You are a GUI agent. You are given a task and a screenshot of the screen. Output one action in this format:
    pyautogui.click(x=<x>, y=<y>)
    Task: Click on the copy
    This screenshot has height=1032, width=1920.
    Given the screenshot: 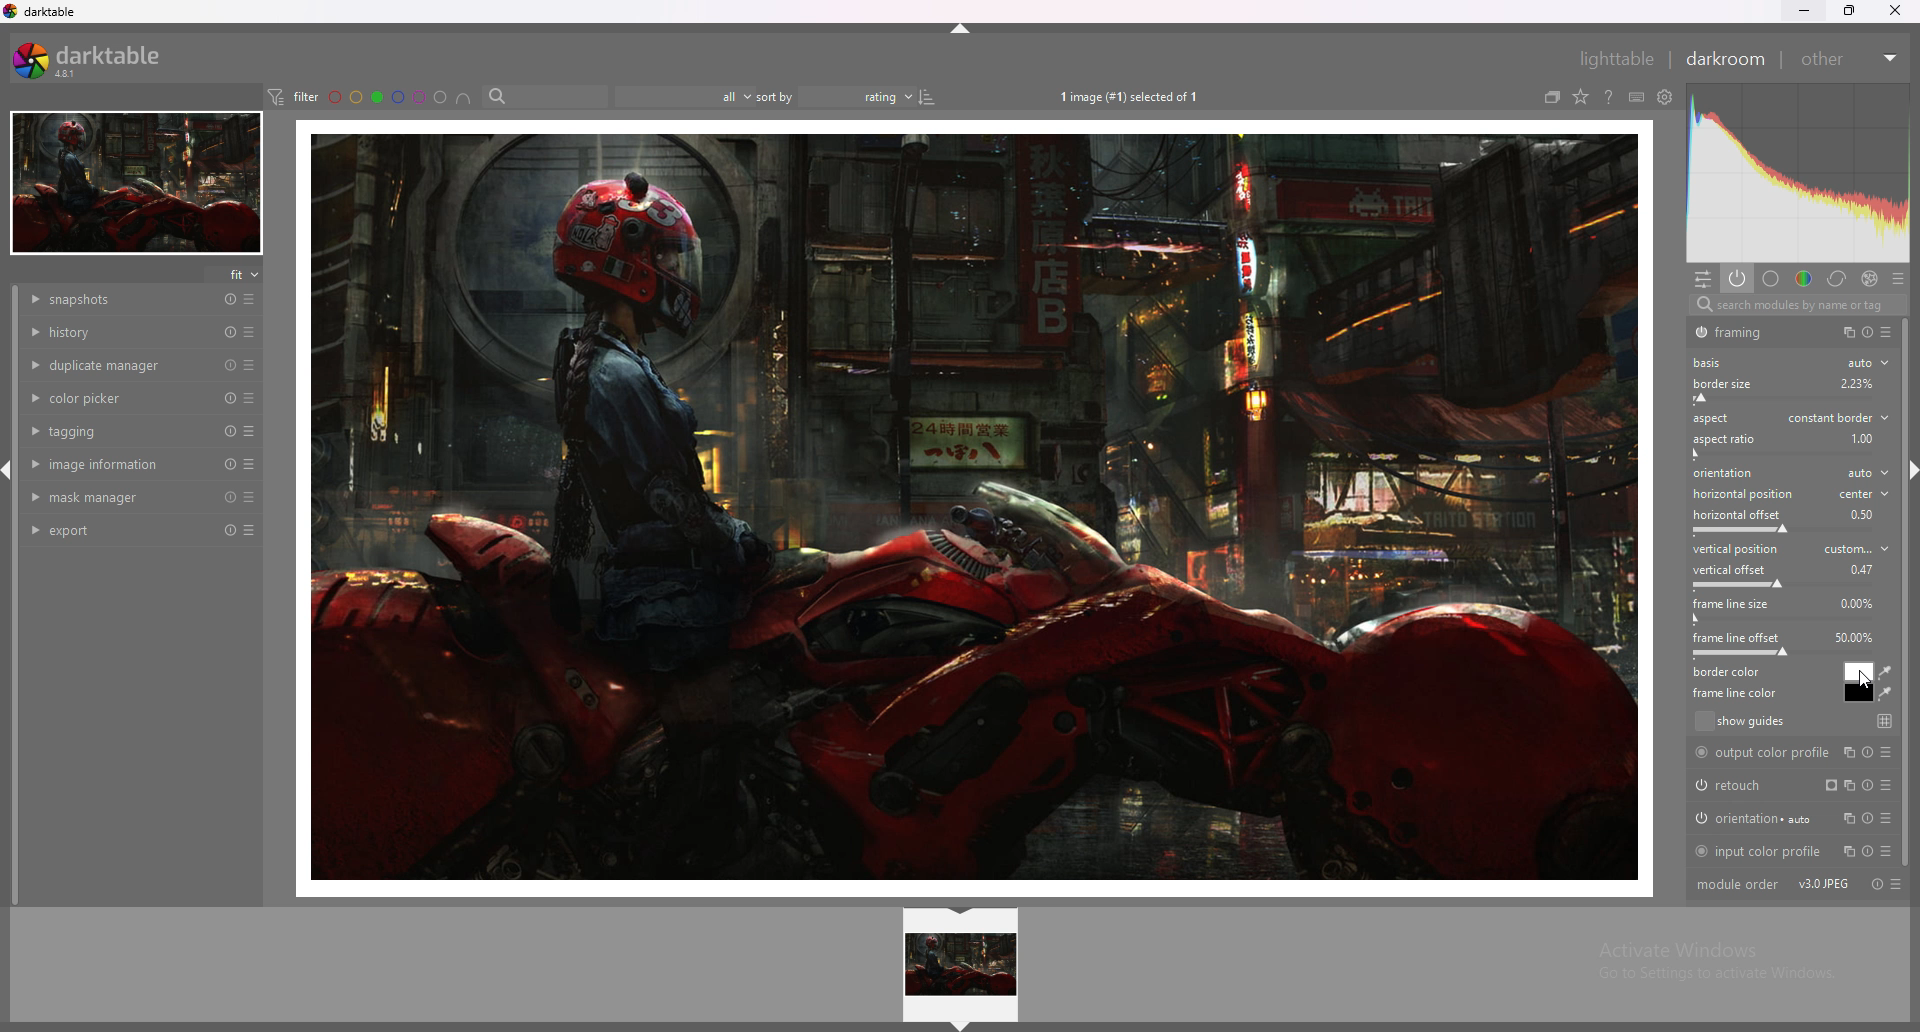 What is the action you would take?
    pyautogui.click(x=1844, y=332)
    